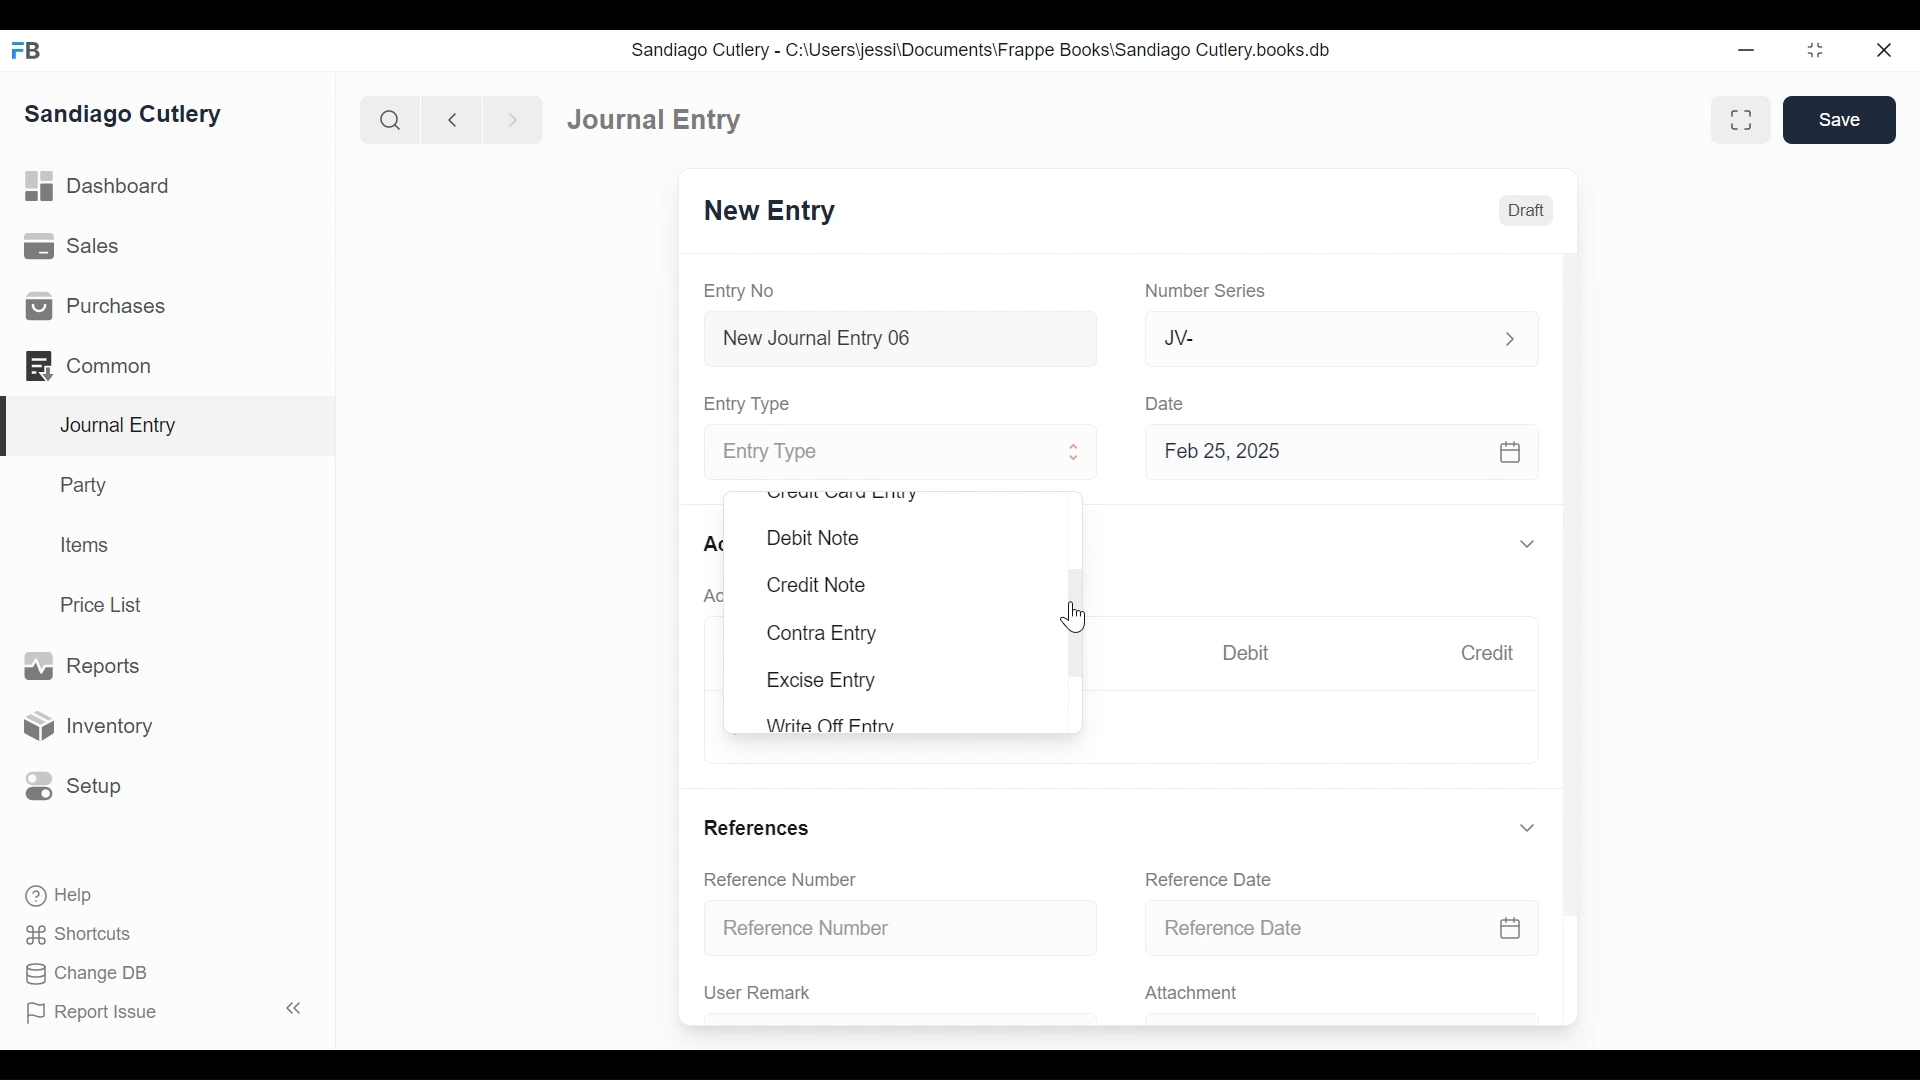  Describe the element at coordinates (391, 120) in the screenshot. I see `Search` at that location.